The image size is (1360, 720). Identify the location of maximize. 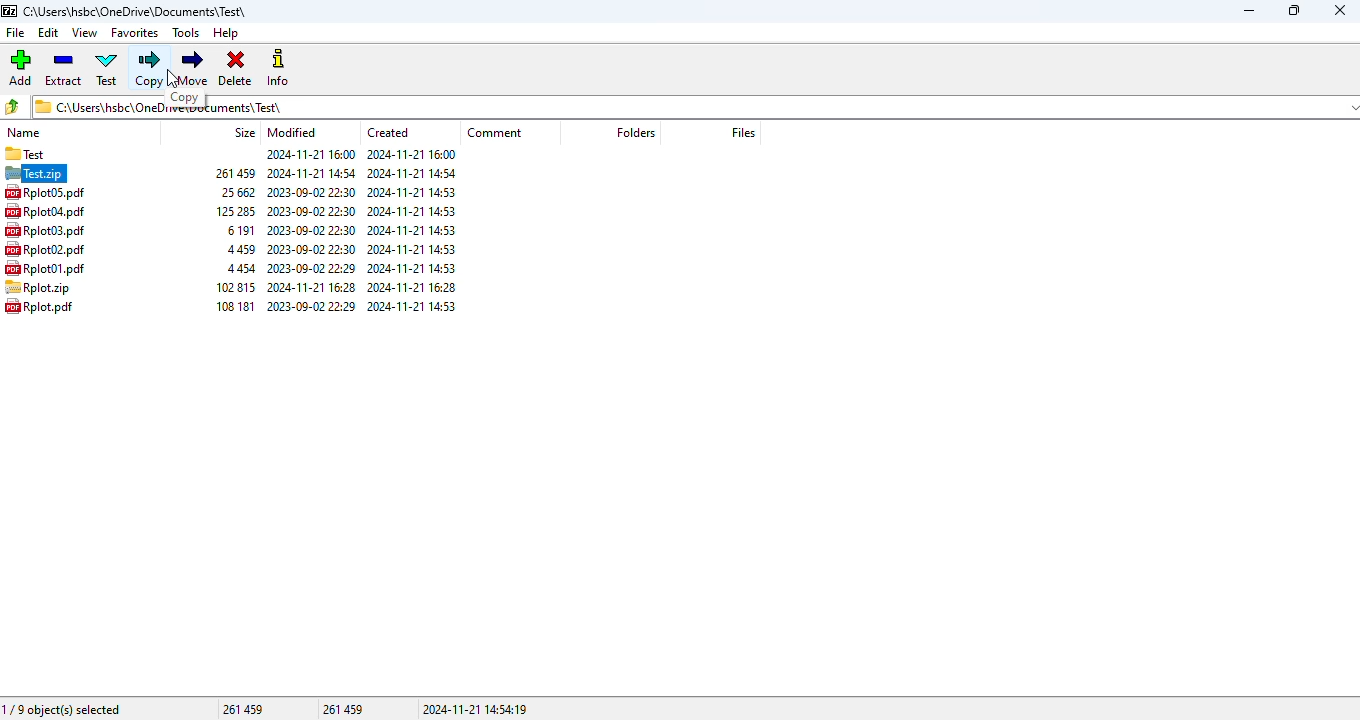
(1292, 10).